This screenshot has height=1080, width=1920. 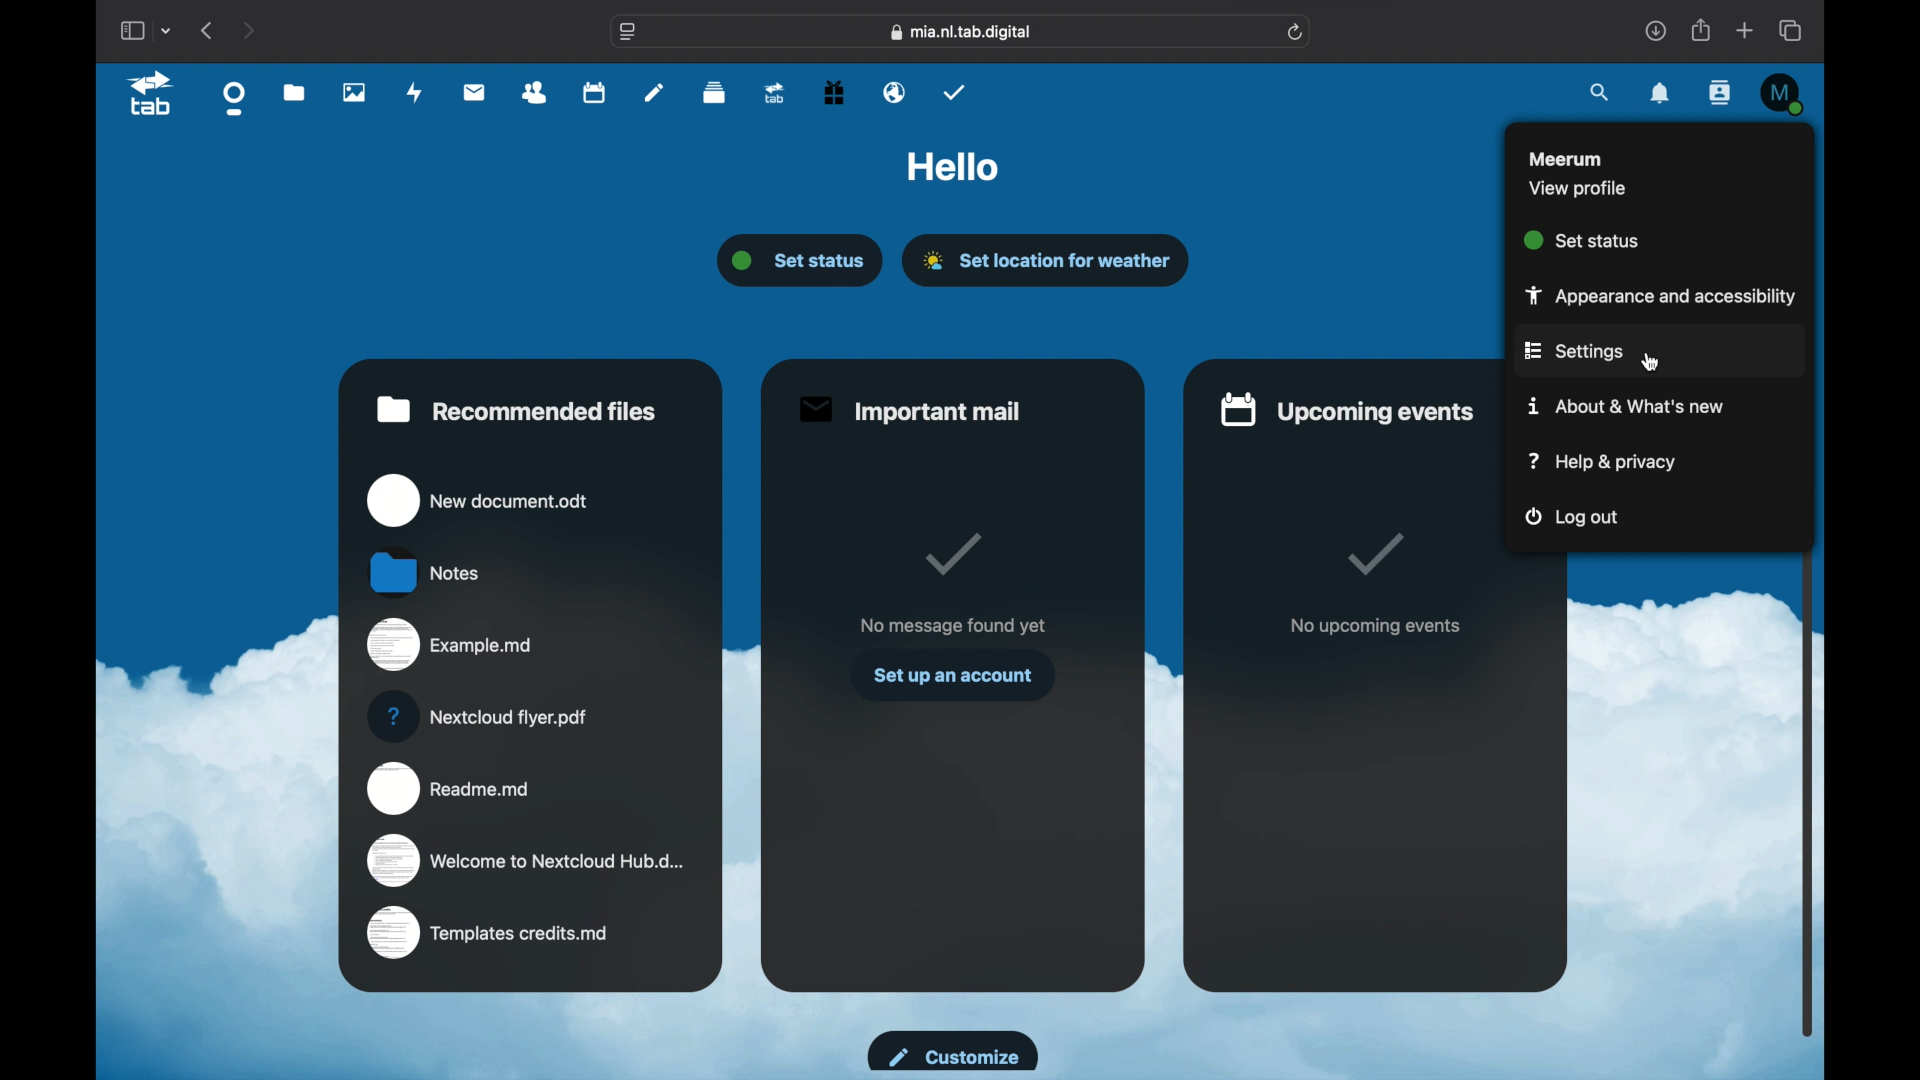 What do you see at coordinates (1046, 260) in the screenshot?
I see `set location for weather` at bounding box center [1046, 260].